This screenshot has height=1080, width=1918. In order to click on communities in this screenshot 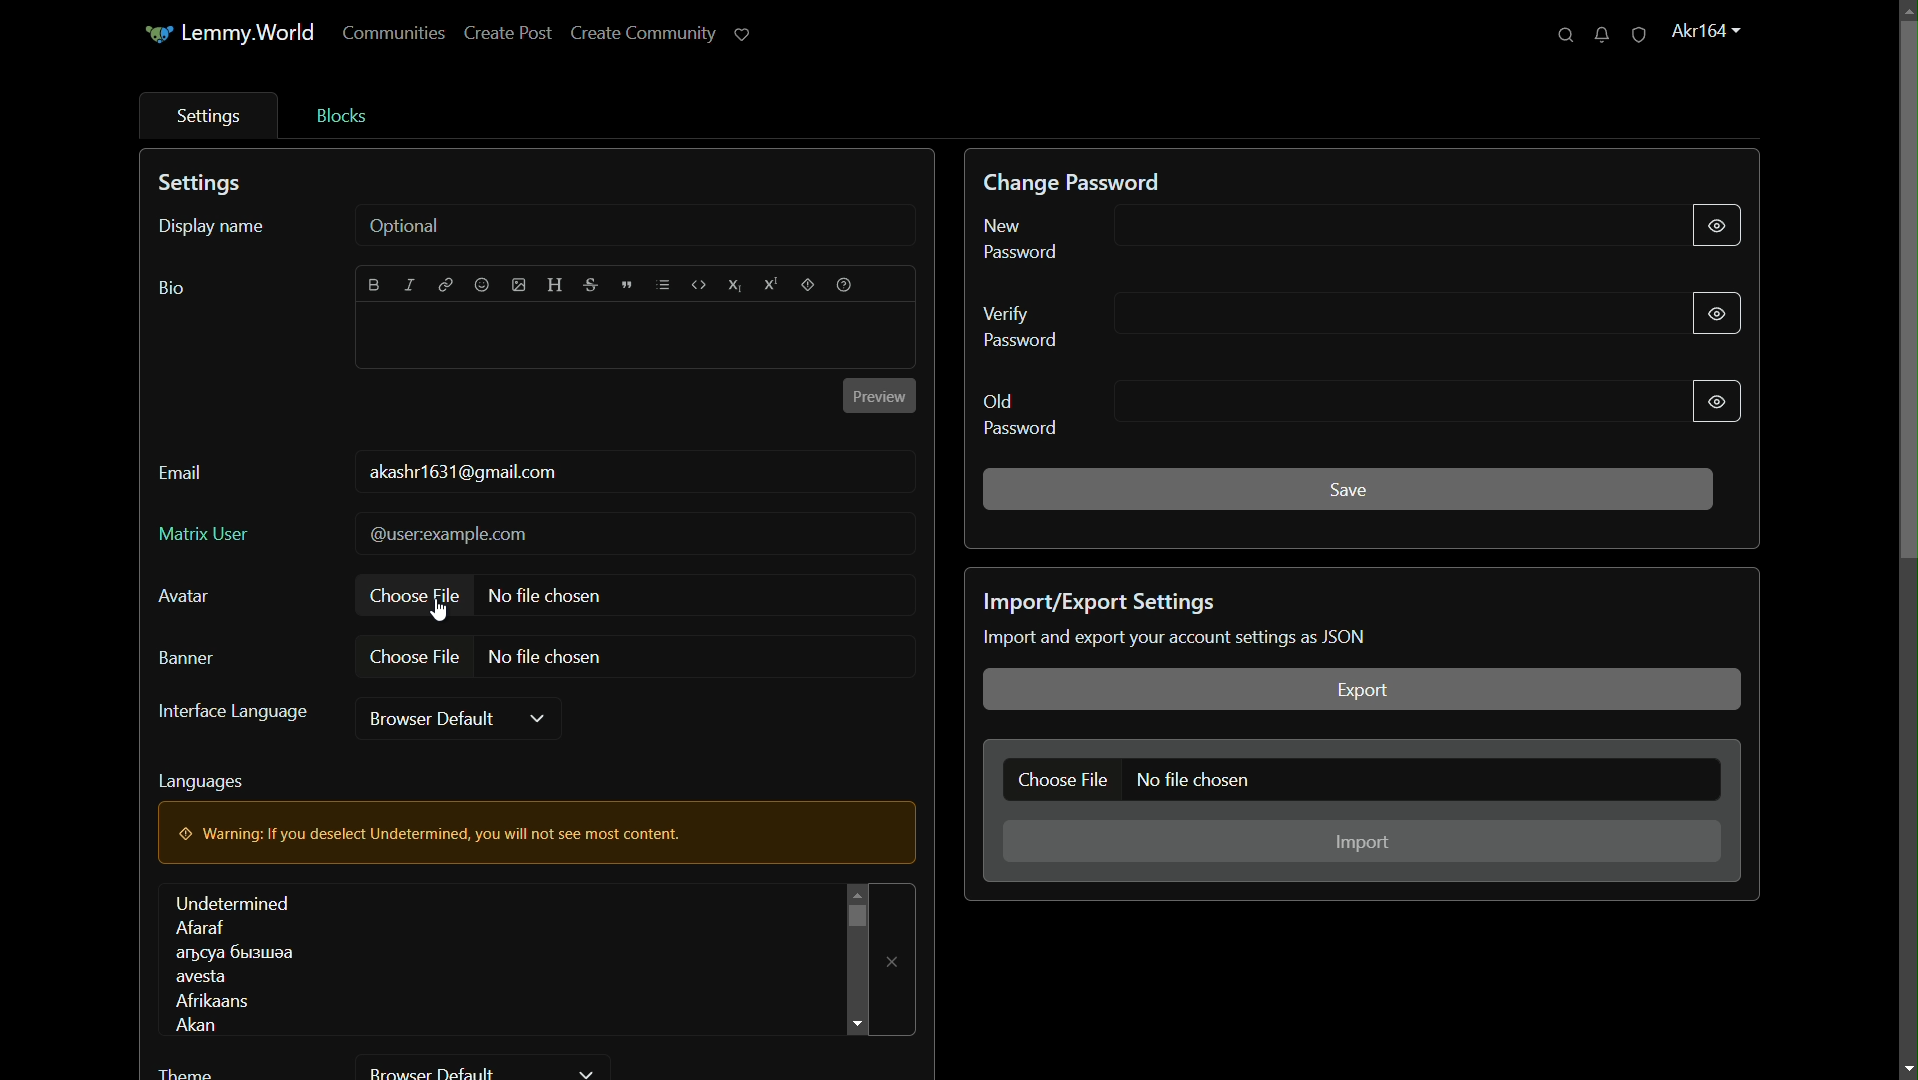, I will do `click(394, 35)`.